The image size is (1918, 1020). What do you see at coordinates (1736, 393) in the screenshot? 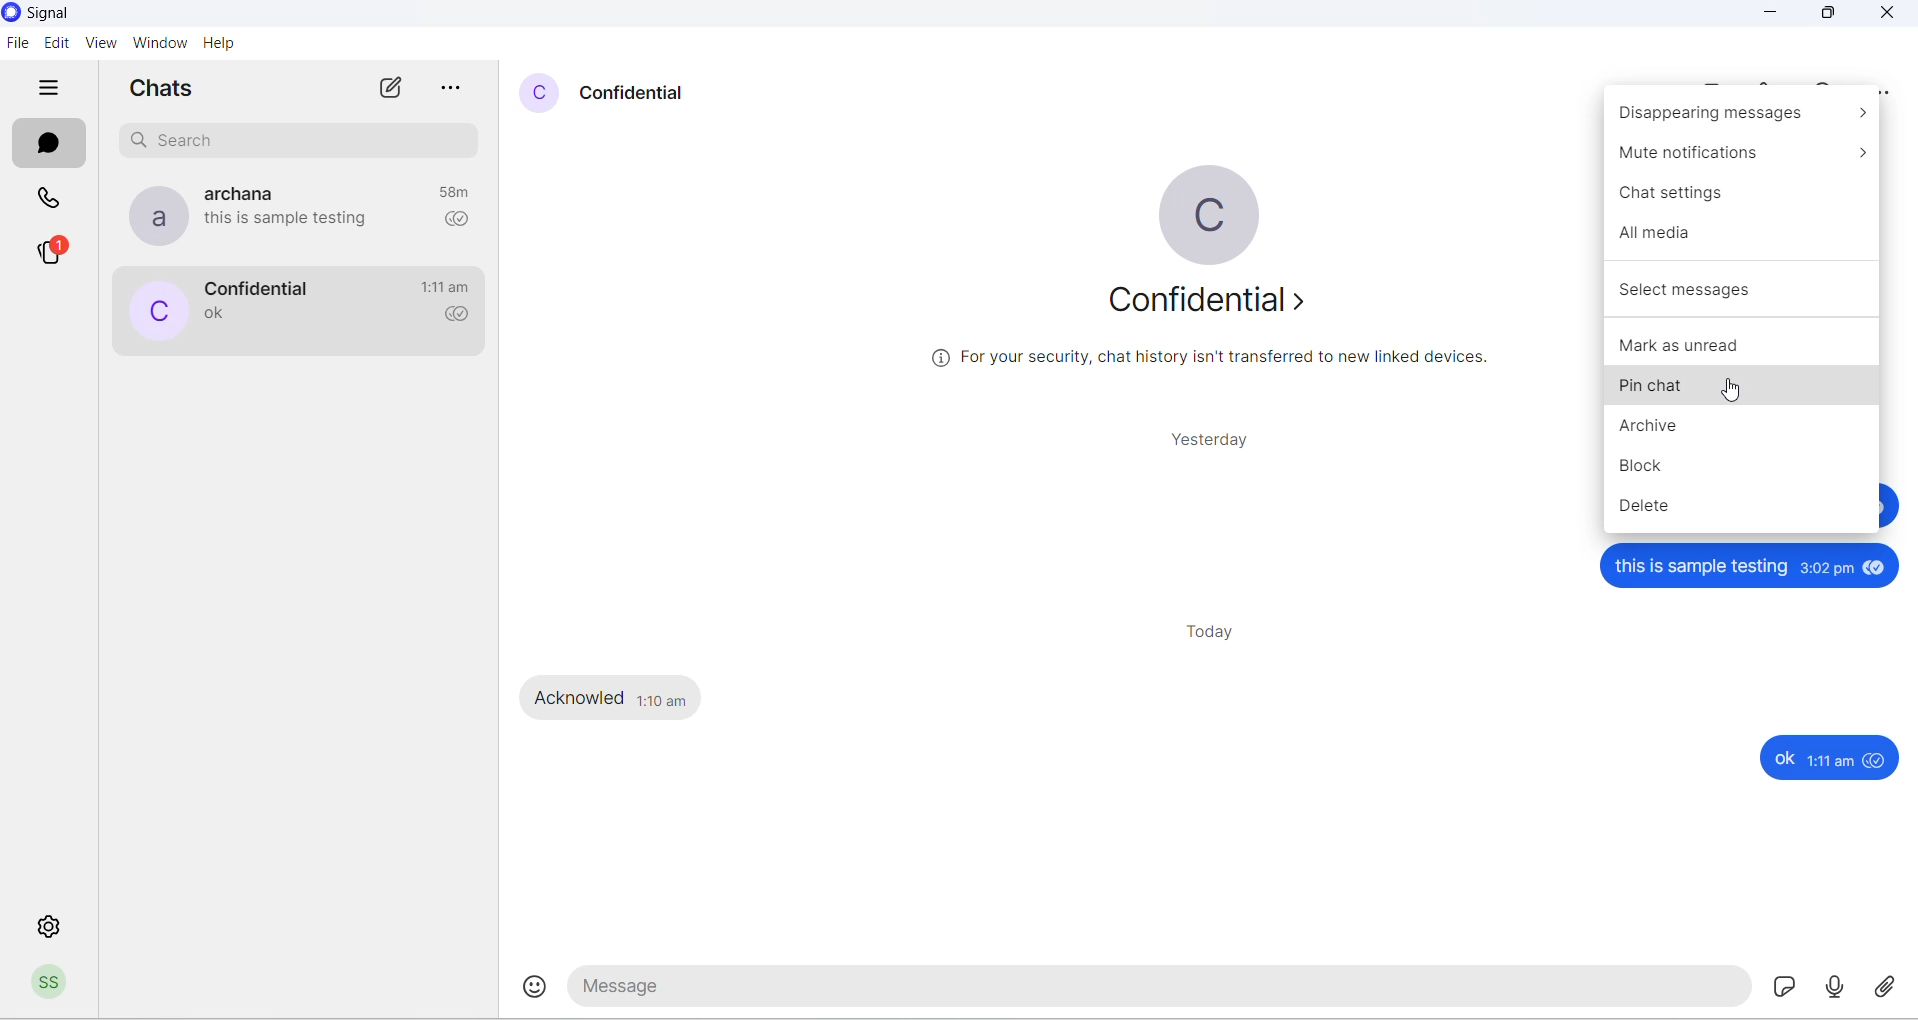
I see `cursor` at bounding box center [1736, 393].